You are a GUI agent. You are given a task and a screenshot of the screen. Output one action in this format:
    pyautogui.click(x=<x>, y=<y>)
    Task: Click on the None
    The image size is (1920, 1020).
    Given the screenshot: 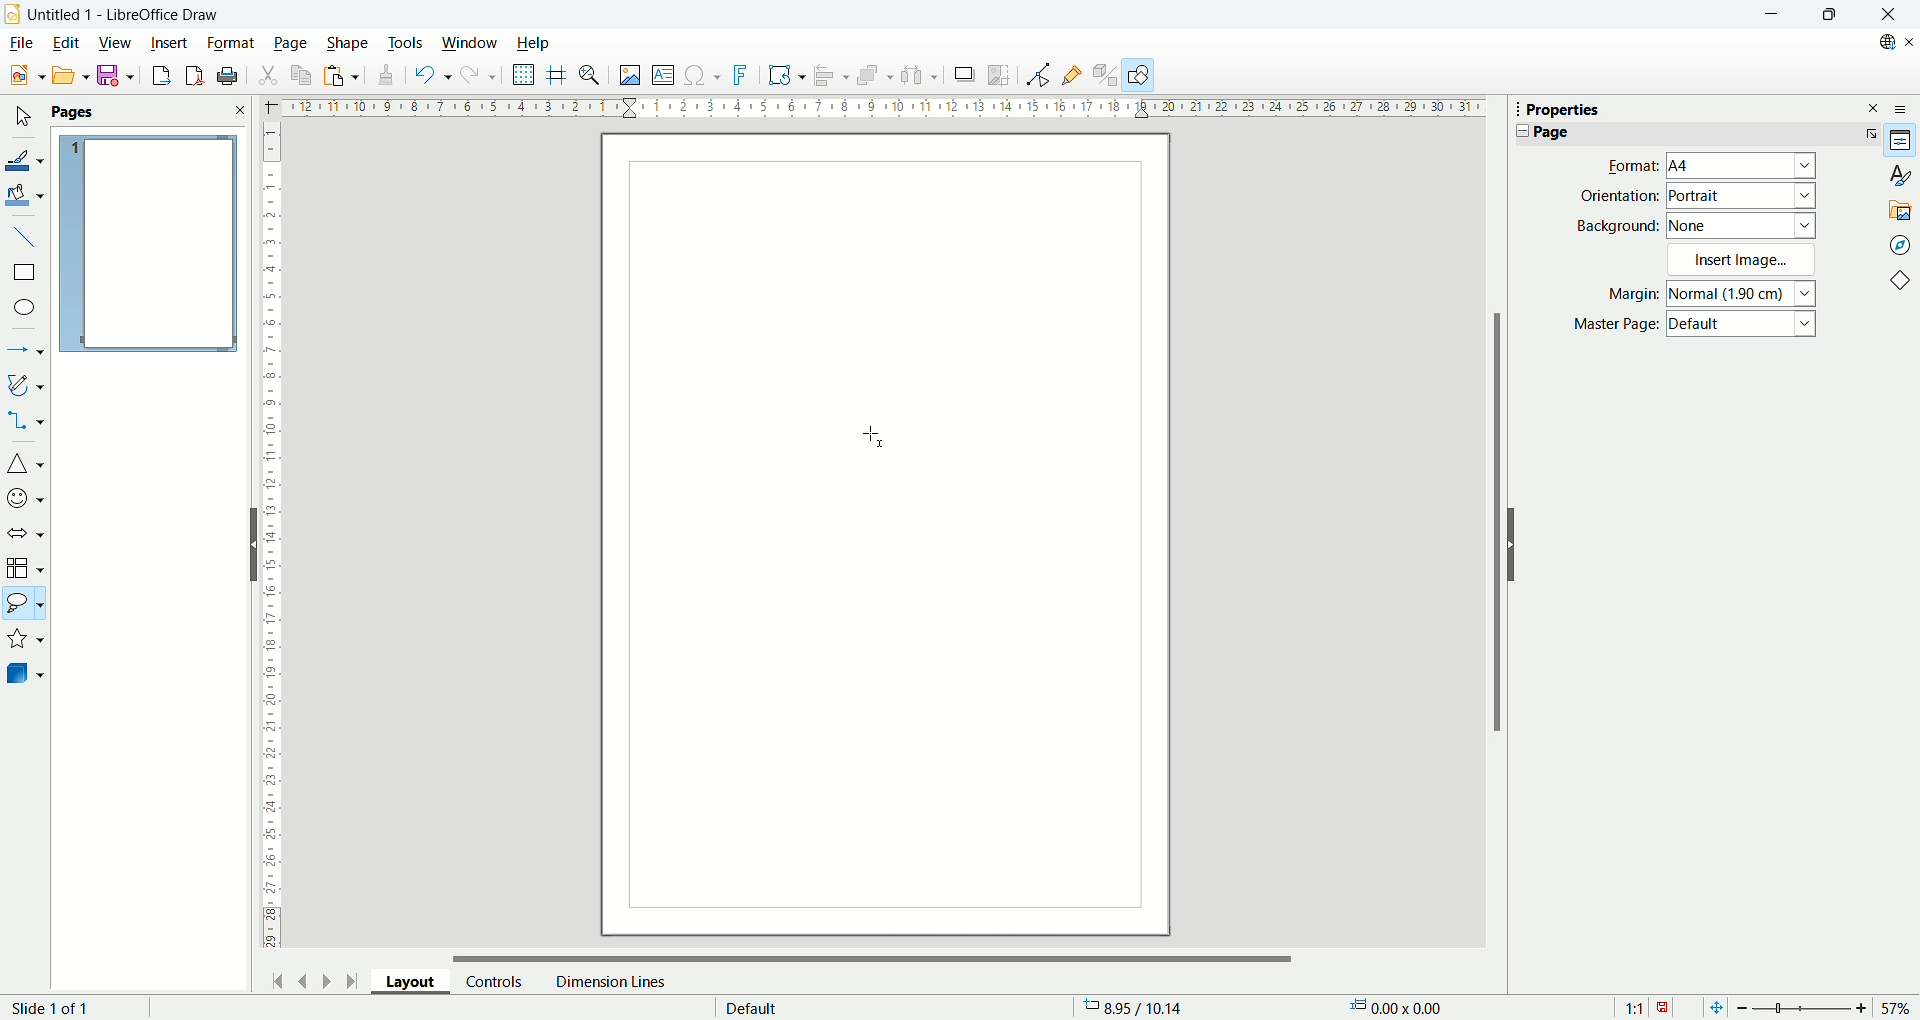 What is the action you would take?
    pyautogui.click(x=1742, y=224)
    